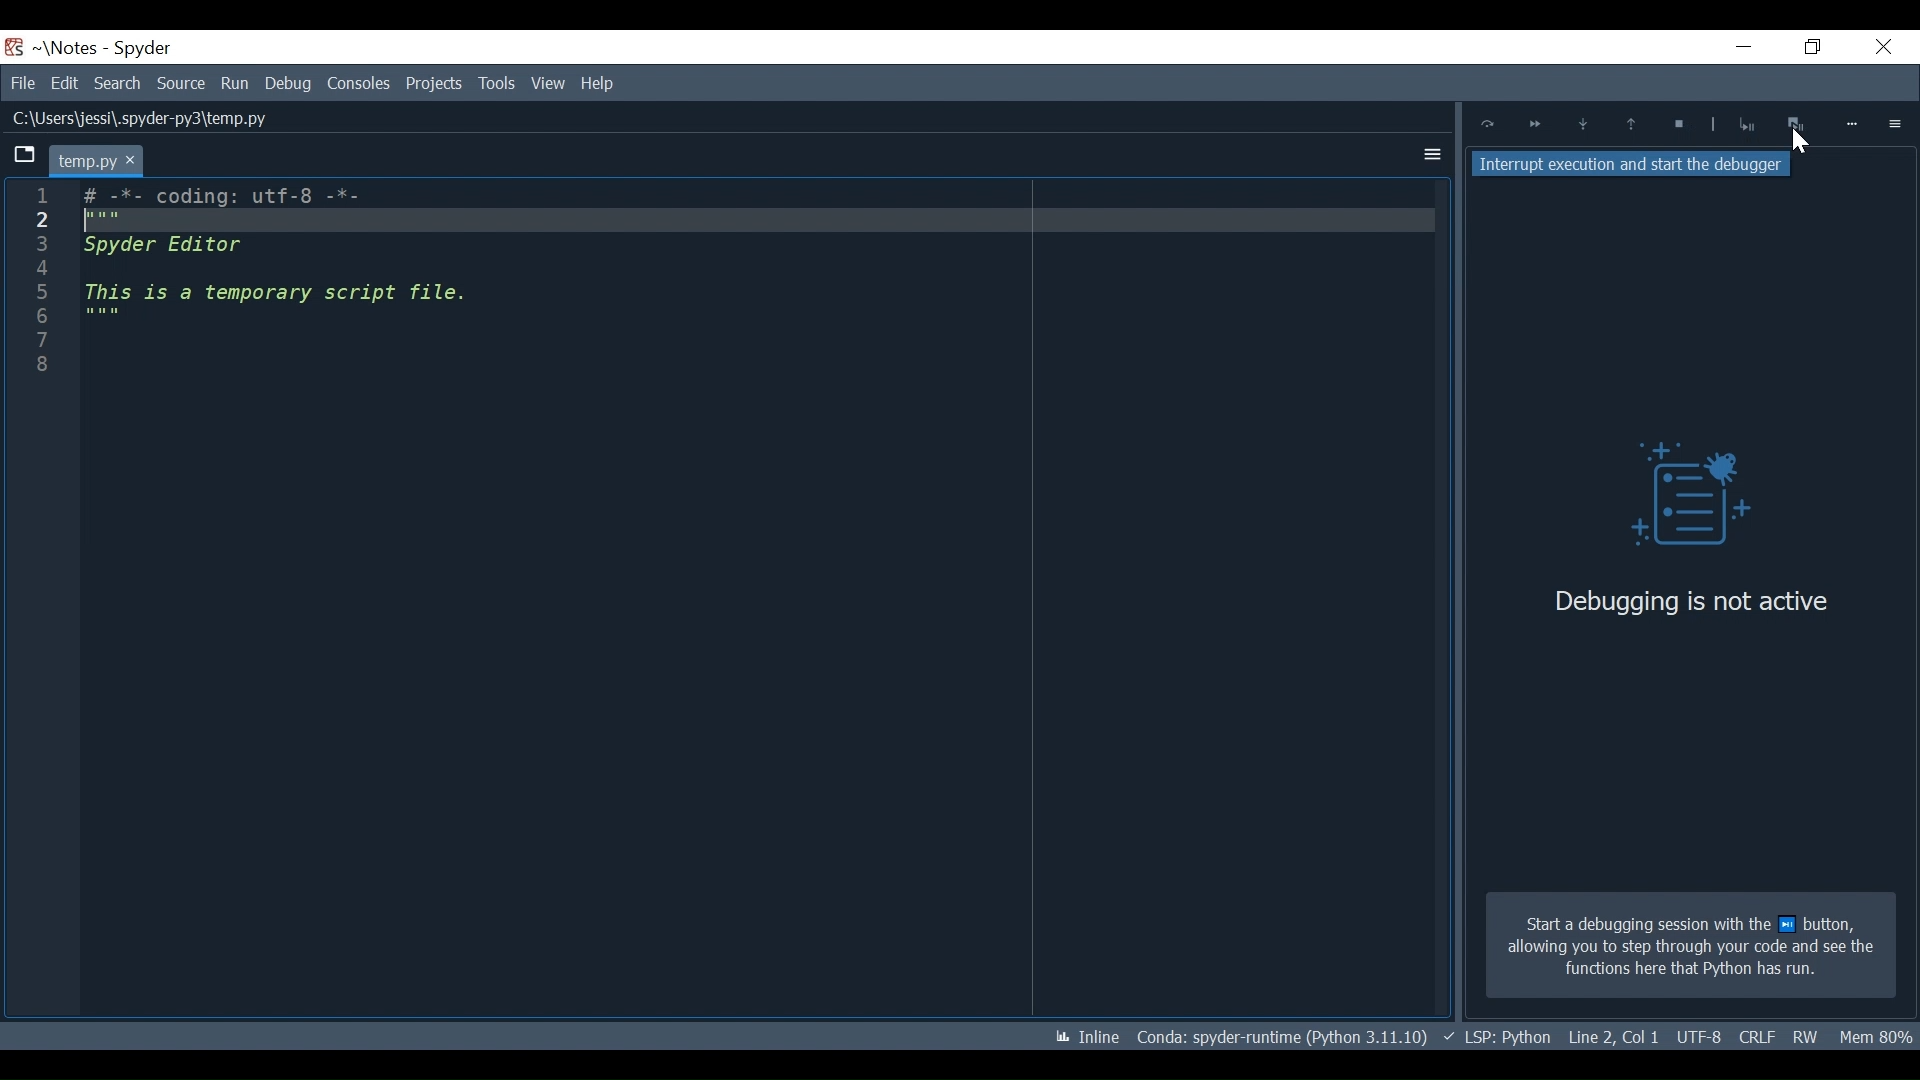 The height and width of the screenshot is (1080, 1920). Describe the element at coordinates (64, 83) in the screenshot. I see `Edit` at that location.